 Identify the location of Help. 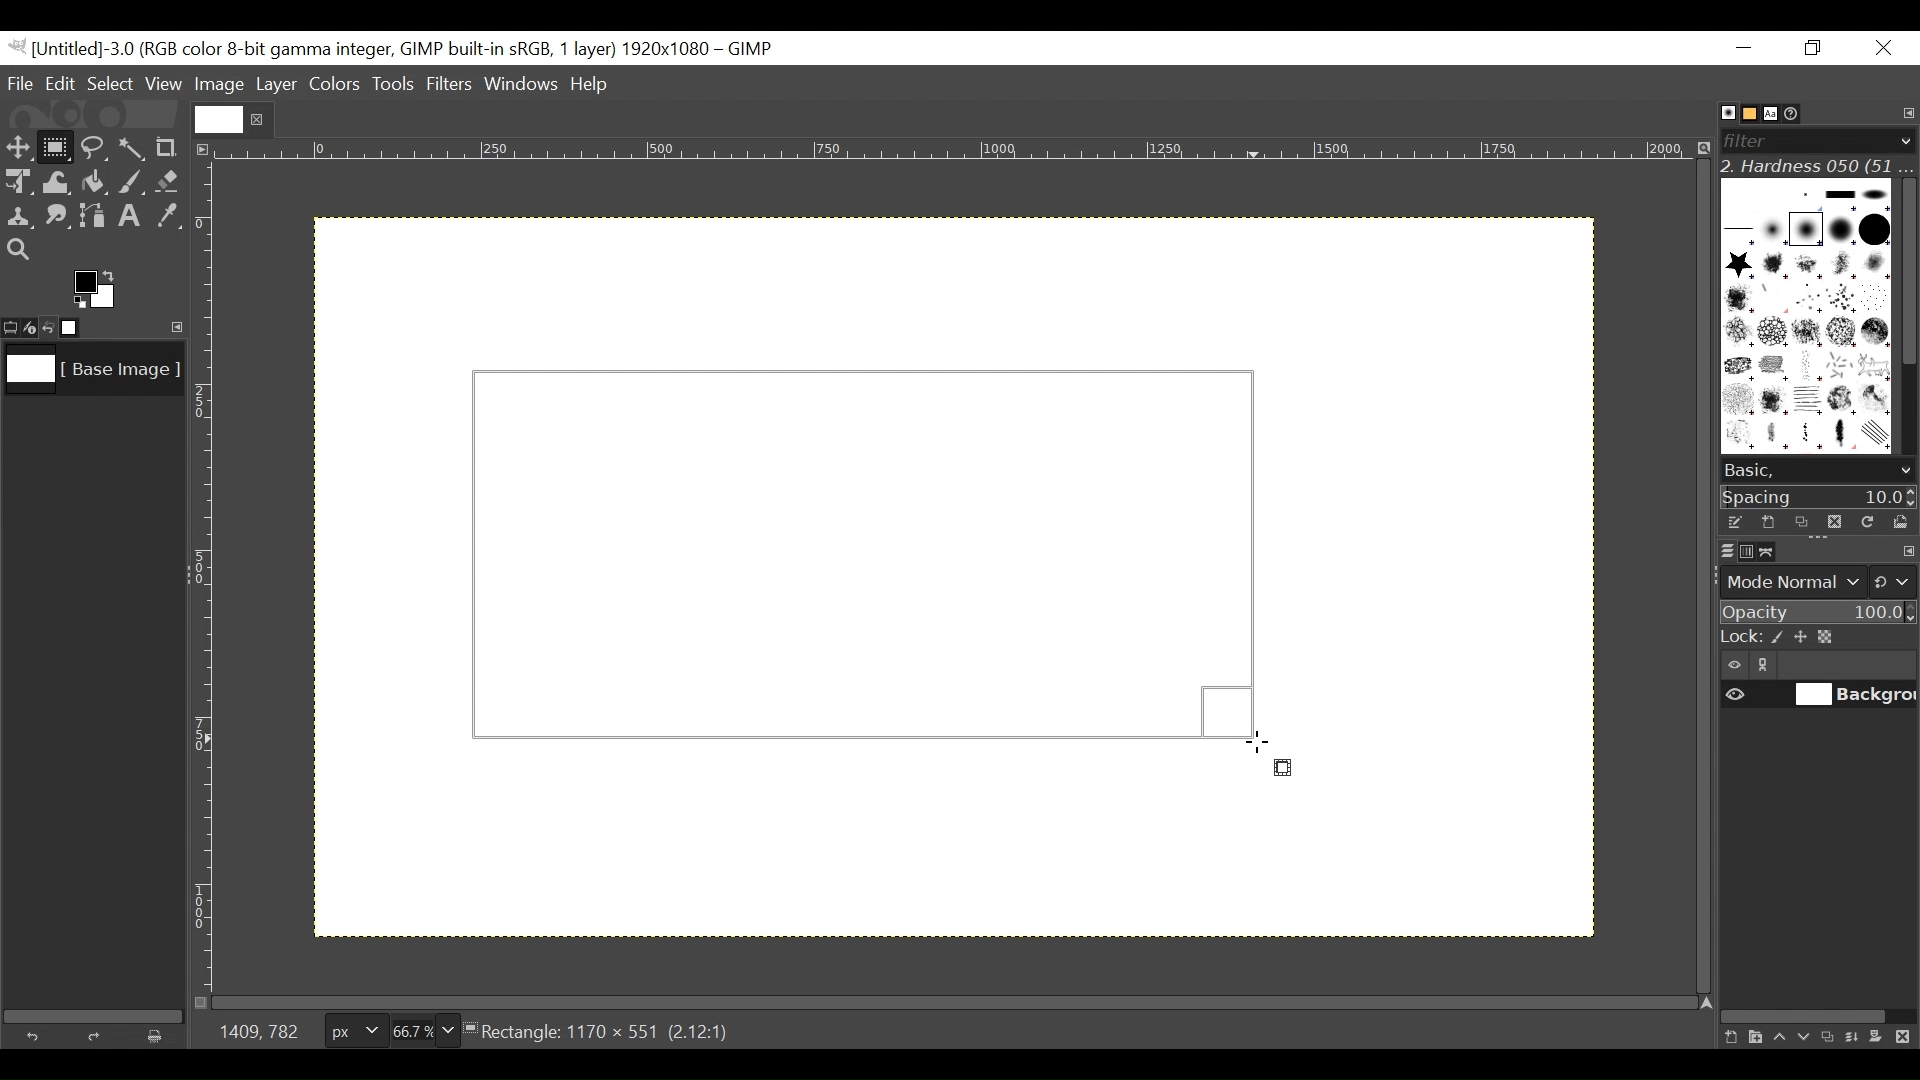
(593, 86).